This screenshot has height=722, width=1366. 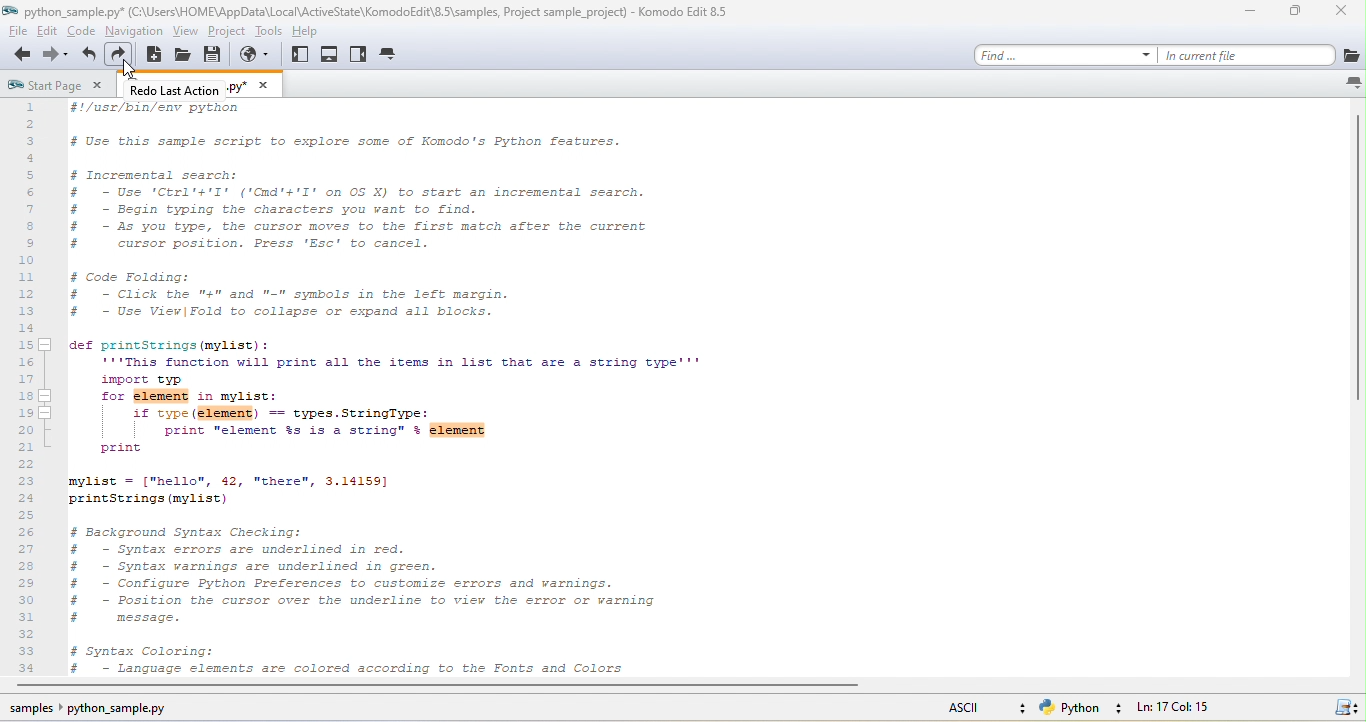 I want to click on back, so click(x=23, y=55).